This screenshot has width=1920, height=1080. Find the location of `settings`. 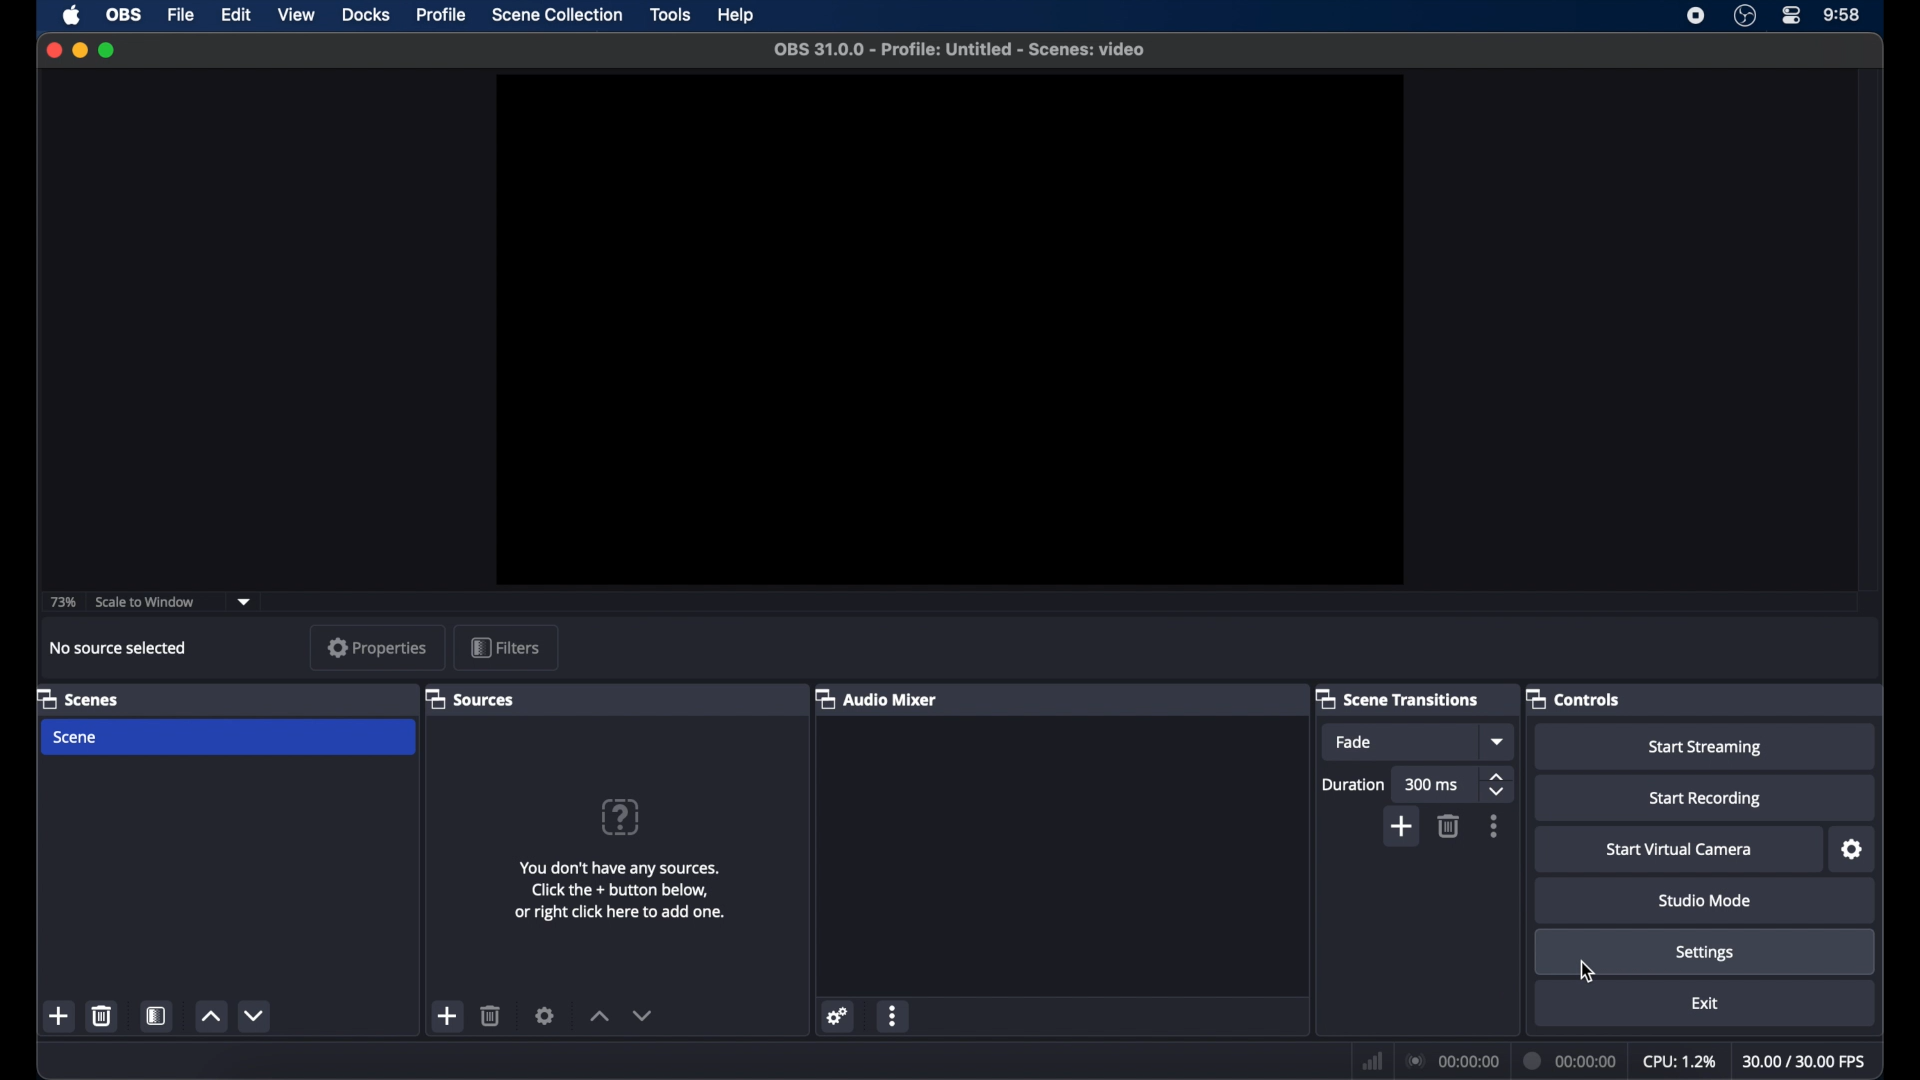

settings is located at coordinates (1853, 849).